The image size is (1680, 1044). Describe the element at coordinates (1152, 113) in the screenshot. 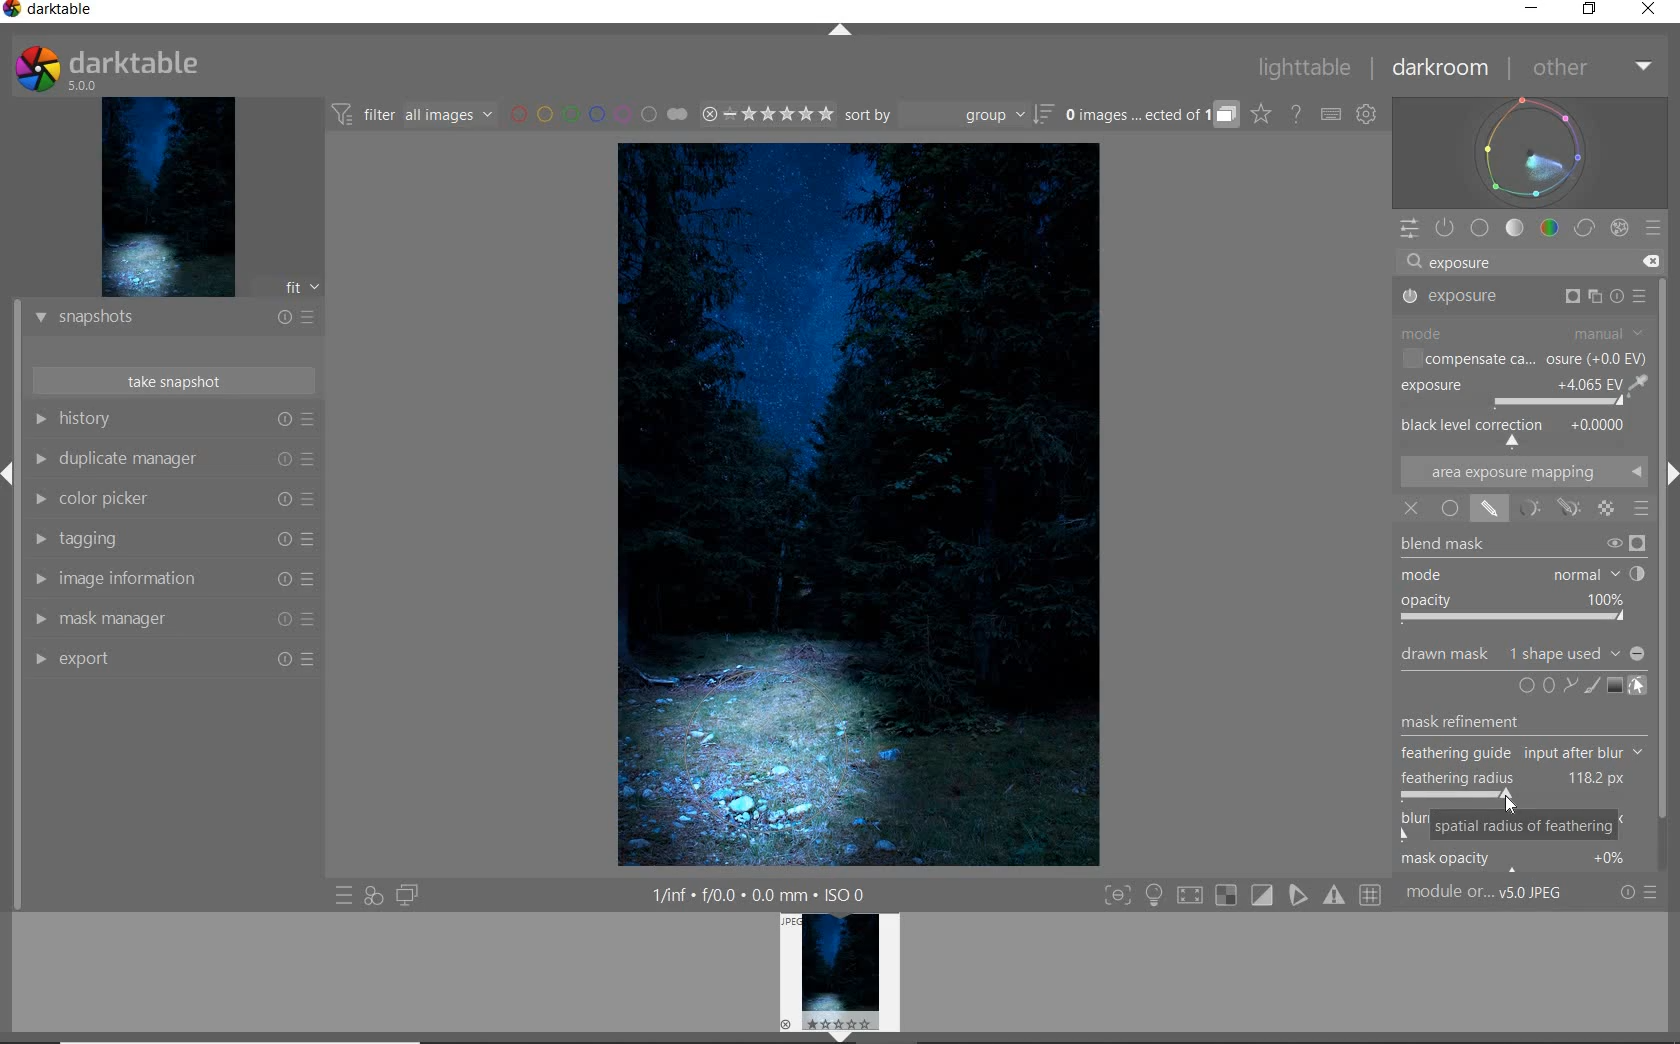

I see `EXPAND GROUPED IMAGES` at that location.